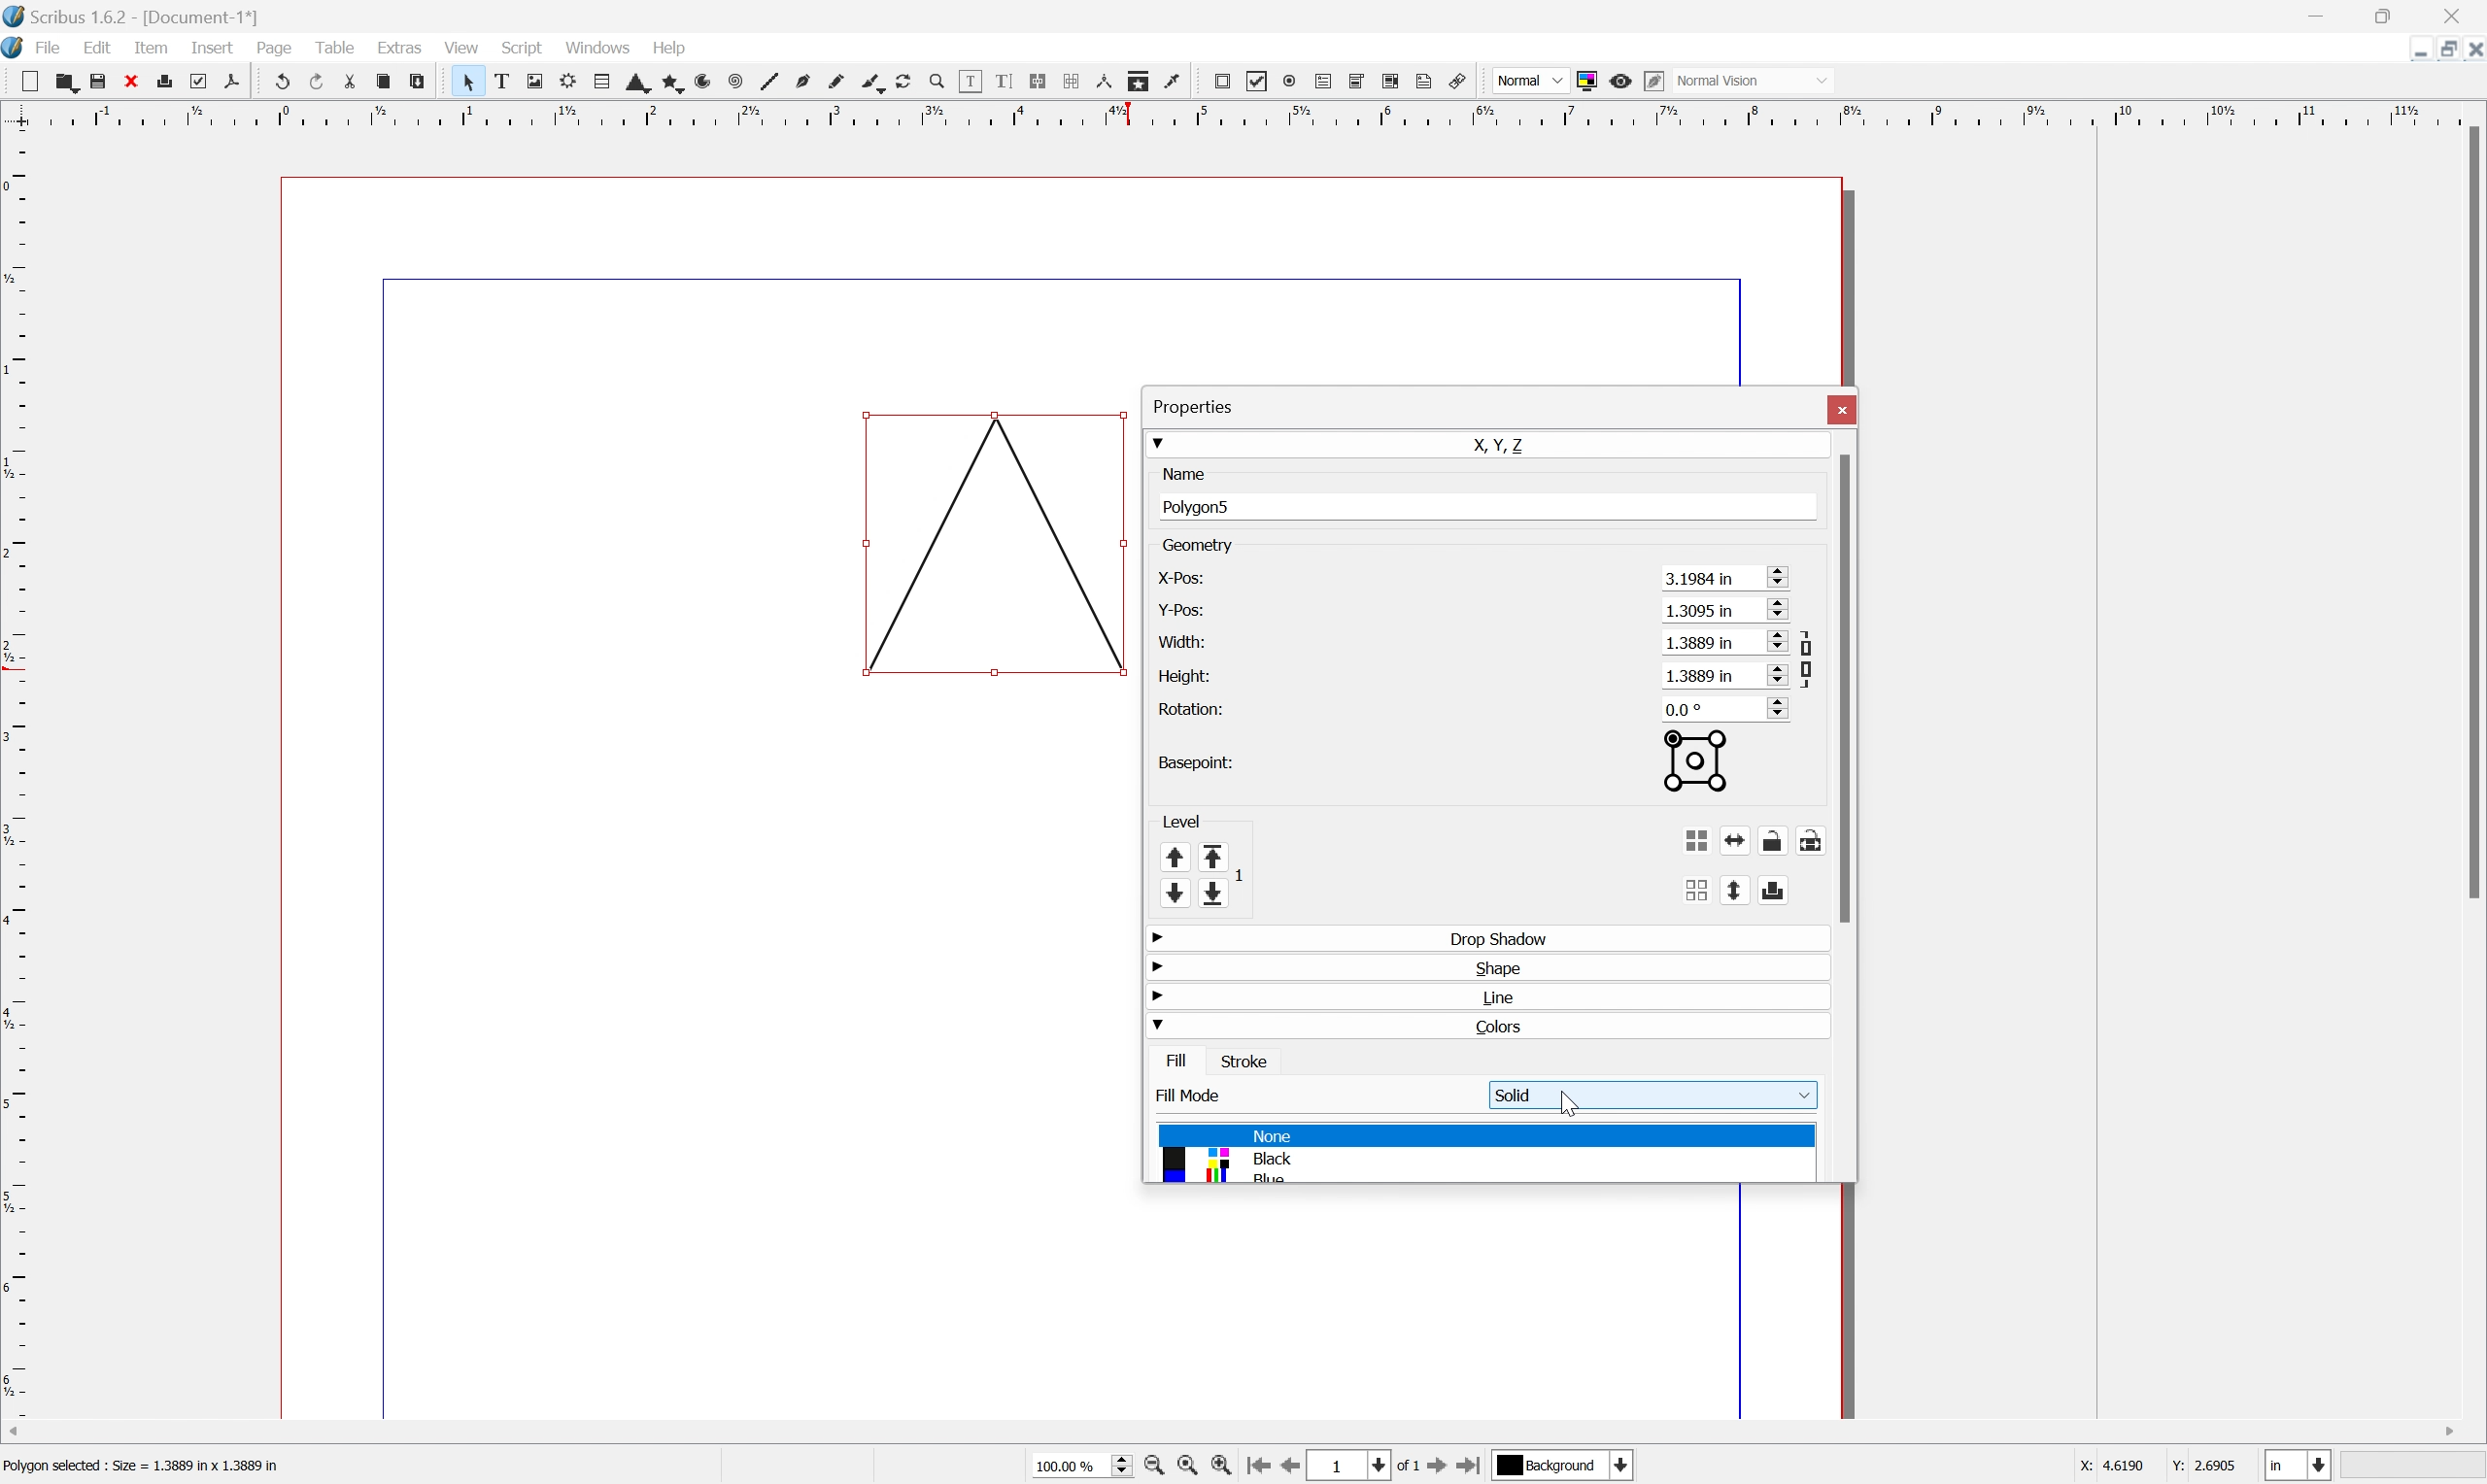 The image size is (2487, 1484). Describe the element at coordinates (2439, 50) in the screenshot. I see `Restore Down` at that location.